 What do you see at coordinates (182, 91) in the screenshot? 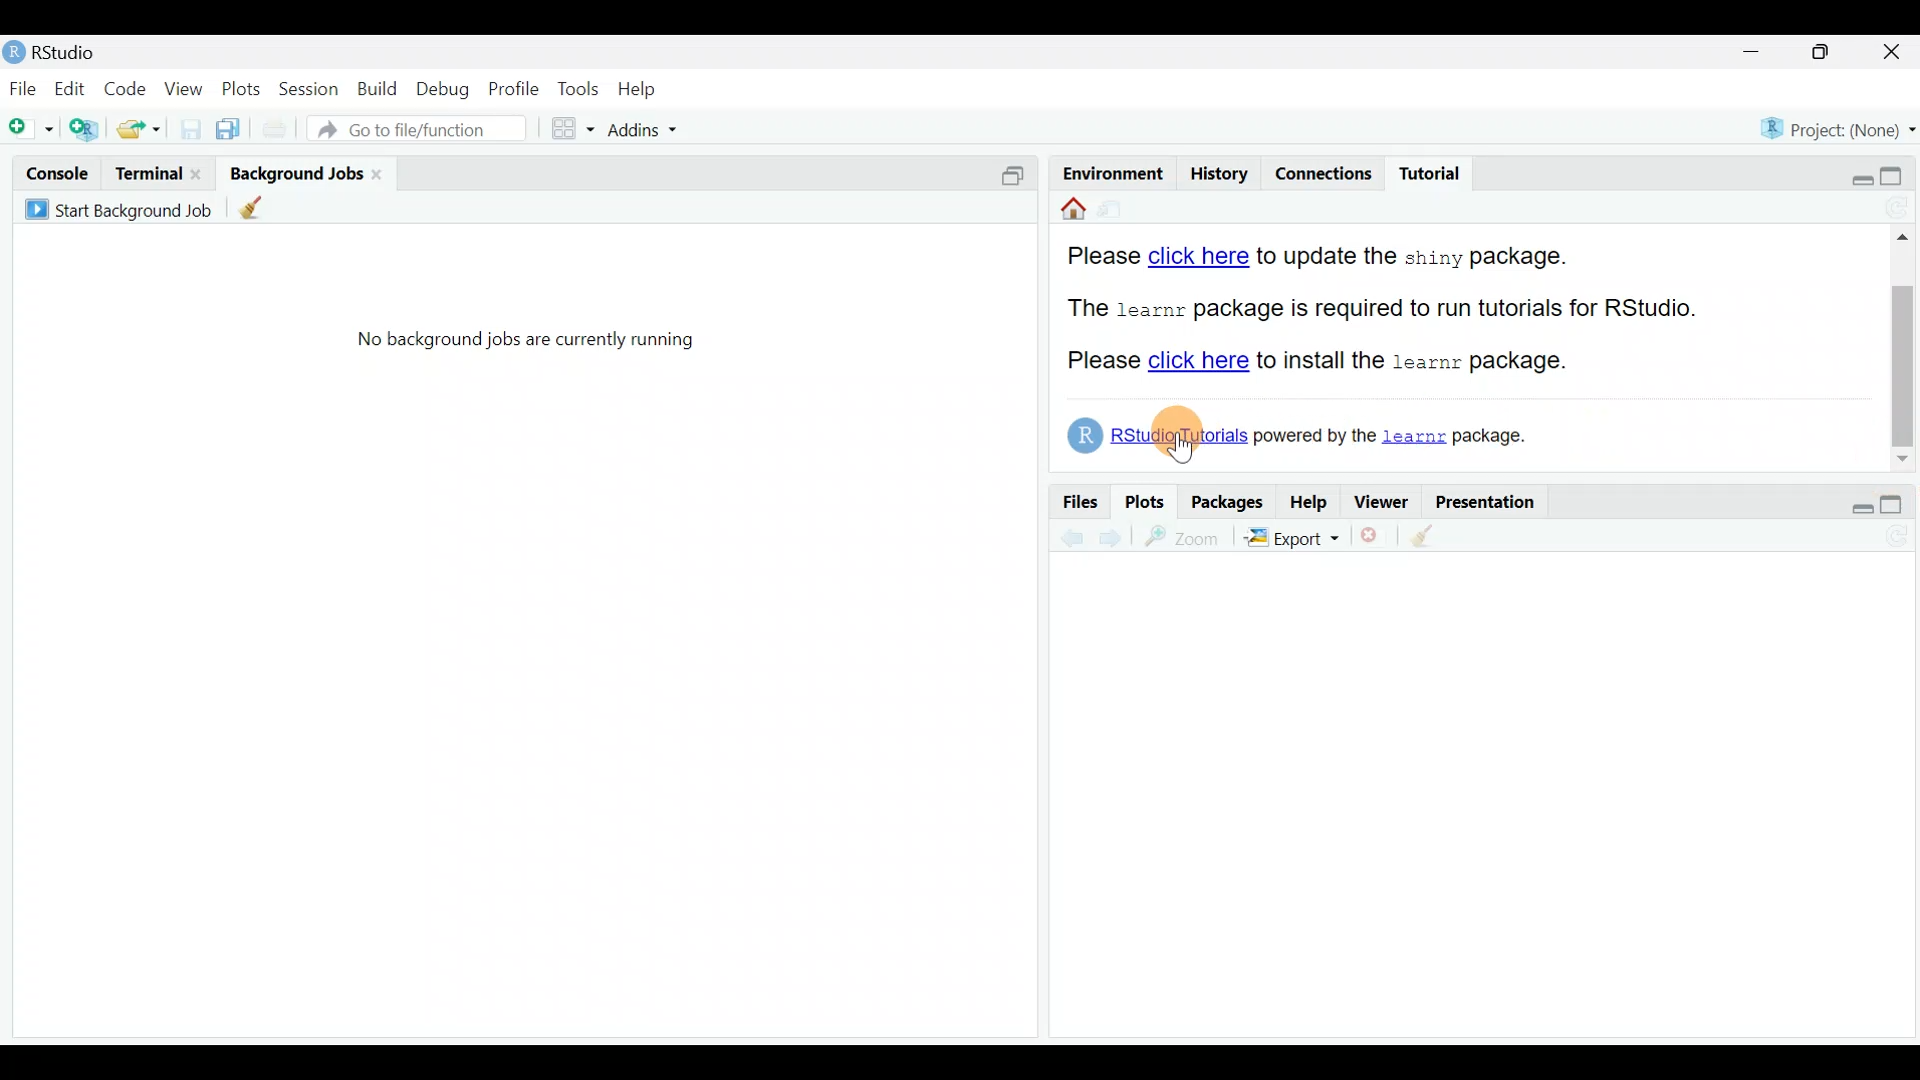
I see `View` at bounding box center [182, 91].